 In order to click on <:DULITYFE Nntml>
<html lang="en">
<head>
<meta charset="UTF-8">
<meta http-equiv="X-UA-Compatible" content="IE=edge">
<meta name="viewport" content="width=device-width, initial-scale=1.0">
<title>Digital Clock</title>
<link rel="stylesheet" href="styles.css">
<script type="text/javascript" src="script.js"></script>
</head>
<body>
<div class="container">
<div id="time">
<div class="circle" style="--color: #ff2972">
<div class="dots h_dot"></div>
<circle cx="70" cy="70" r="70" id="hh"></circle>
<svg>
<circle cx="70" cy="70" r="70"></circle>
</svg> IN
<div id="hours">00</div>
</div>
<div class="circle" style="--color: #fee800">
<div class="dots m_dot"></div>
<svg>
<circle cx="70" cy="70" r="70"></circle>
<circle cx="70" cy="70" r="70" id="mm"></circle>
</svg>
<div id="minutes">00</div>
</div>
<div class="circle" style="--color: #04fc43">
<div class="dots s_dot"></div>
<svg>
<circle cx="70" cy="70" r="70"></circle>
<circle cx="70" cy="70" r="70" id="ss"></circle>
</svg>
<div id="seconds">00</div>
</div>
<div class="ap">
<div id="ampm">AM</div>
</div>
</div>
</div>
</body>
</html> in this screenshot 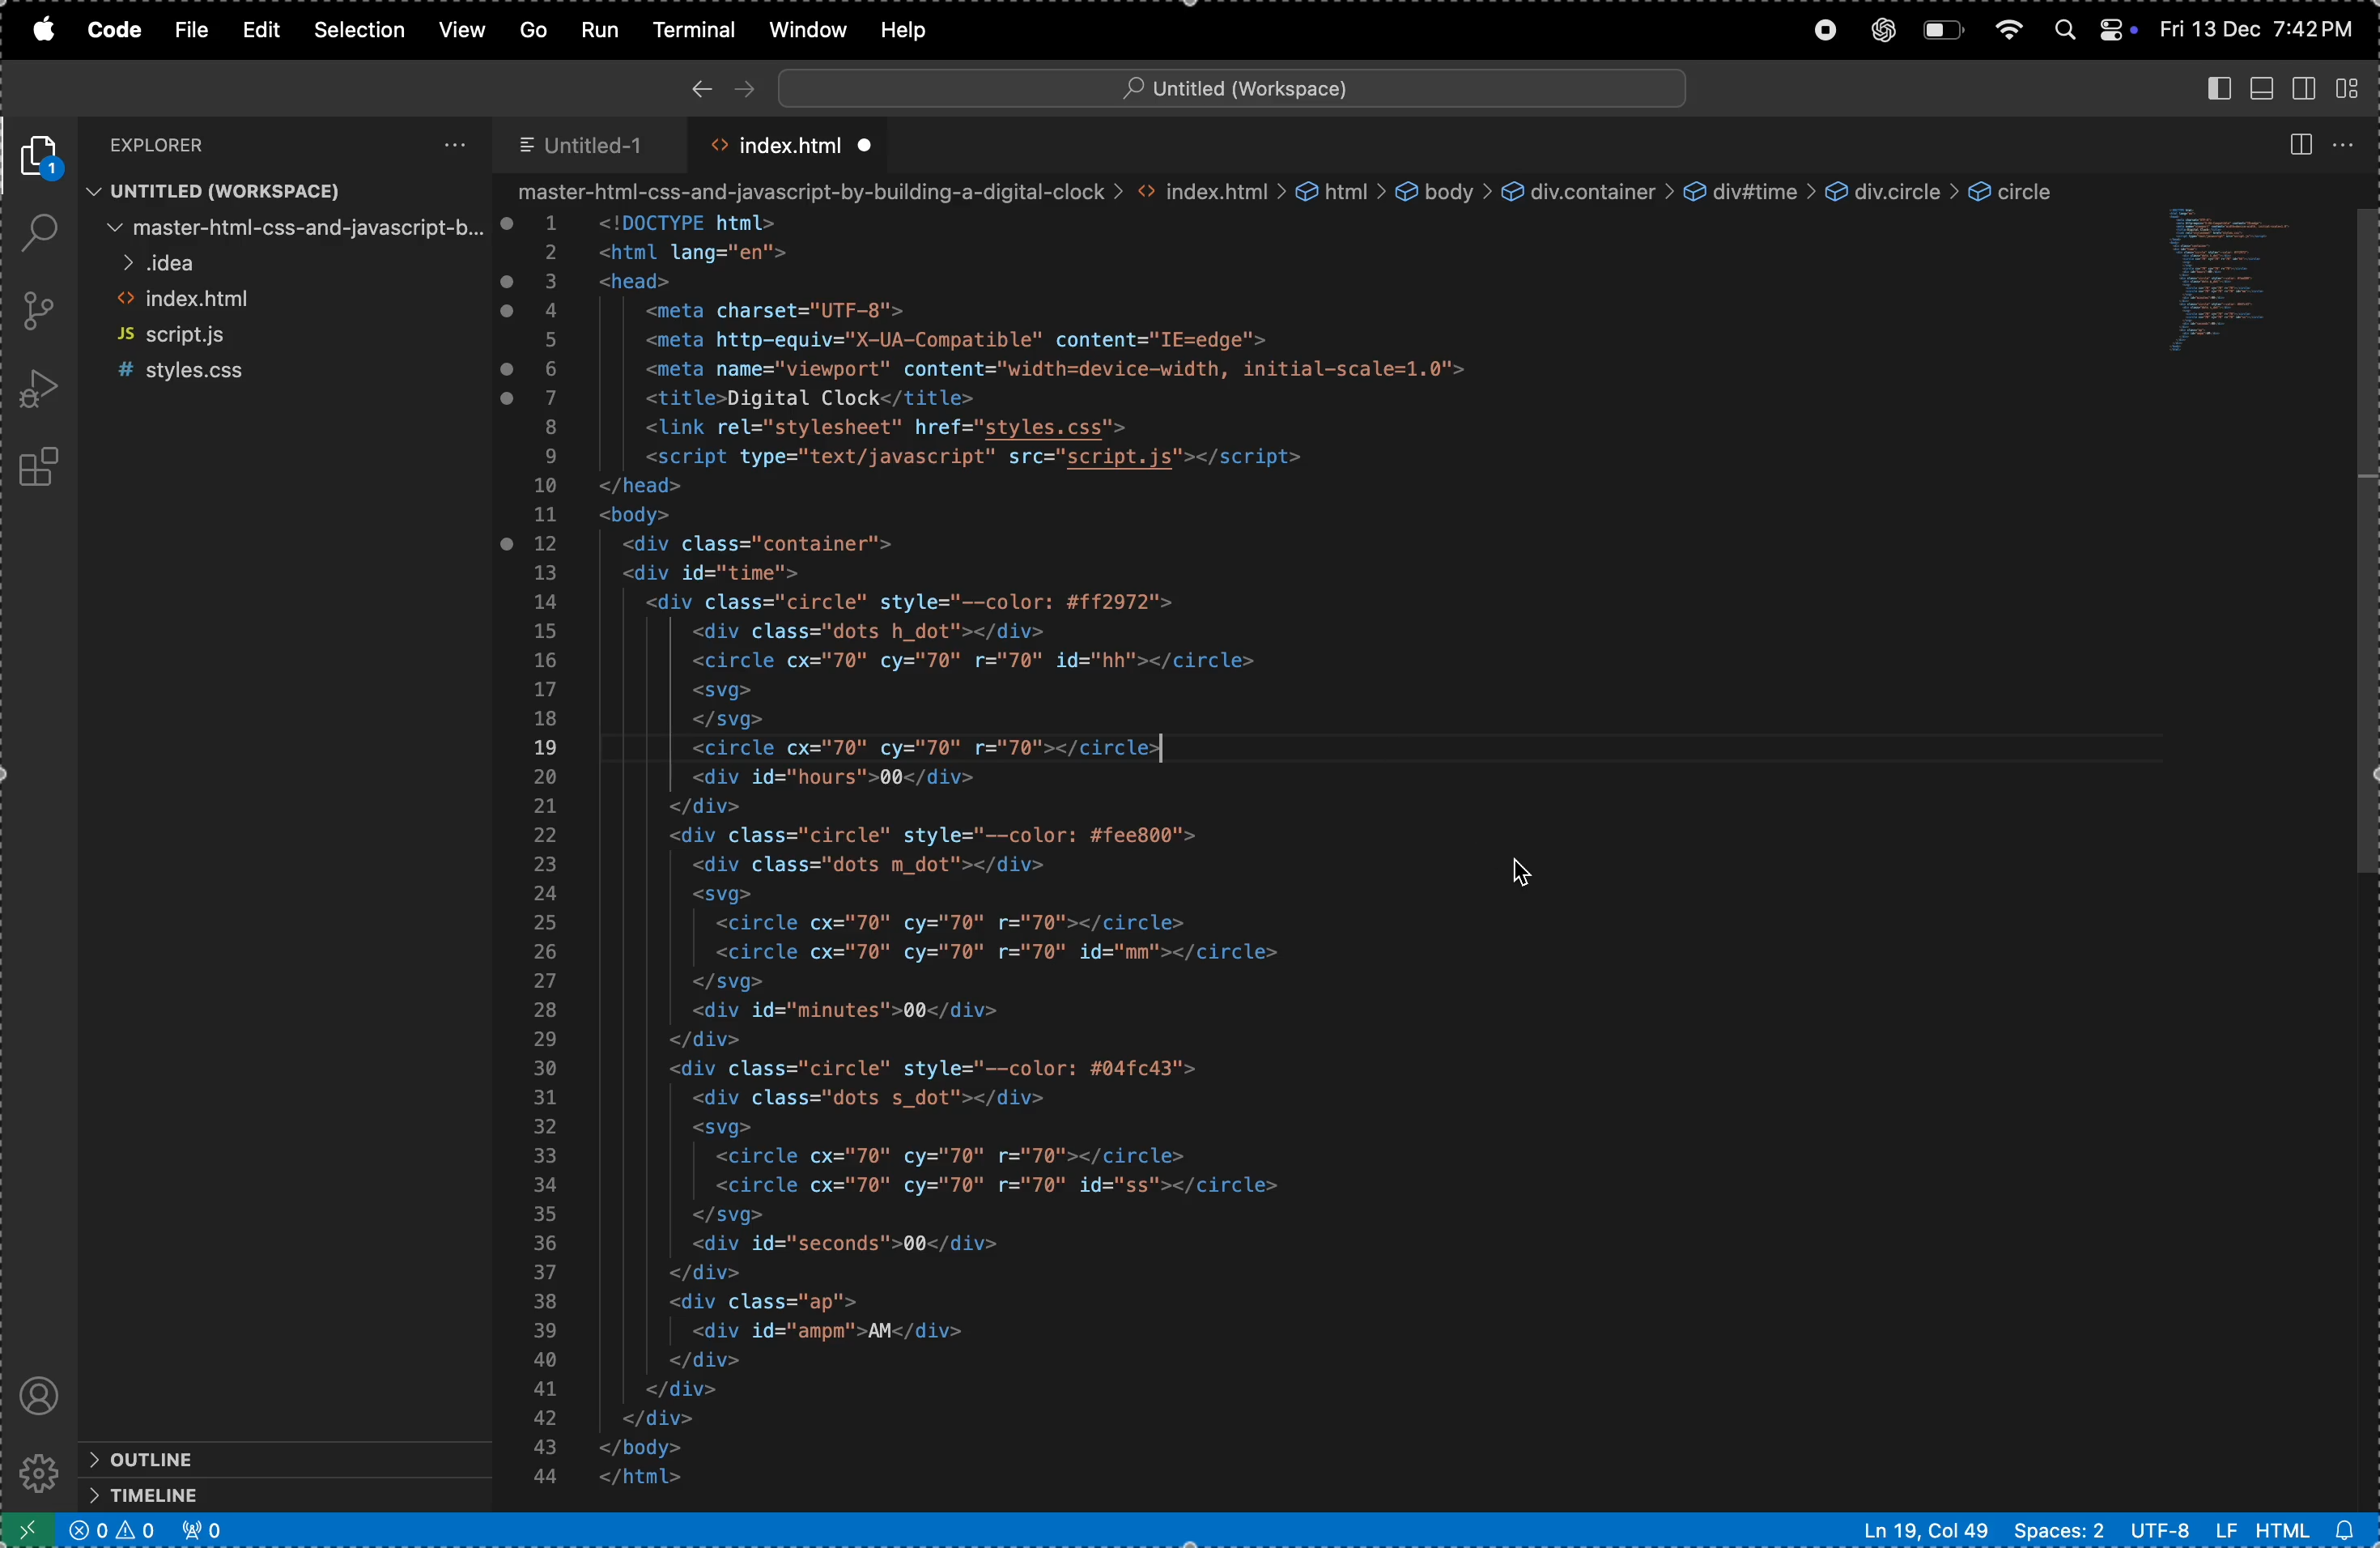, I will do `click(1104, 855)`.